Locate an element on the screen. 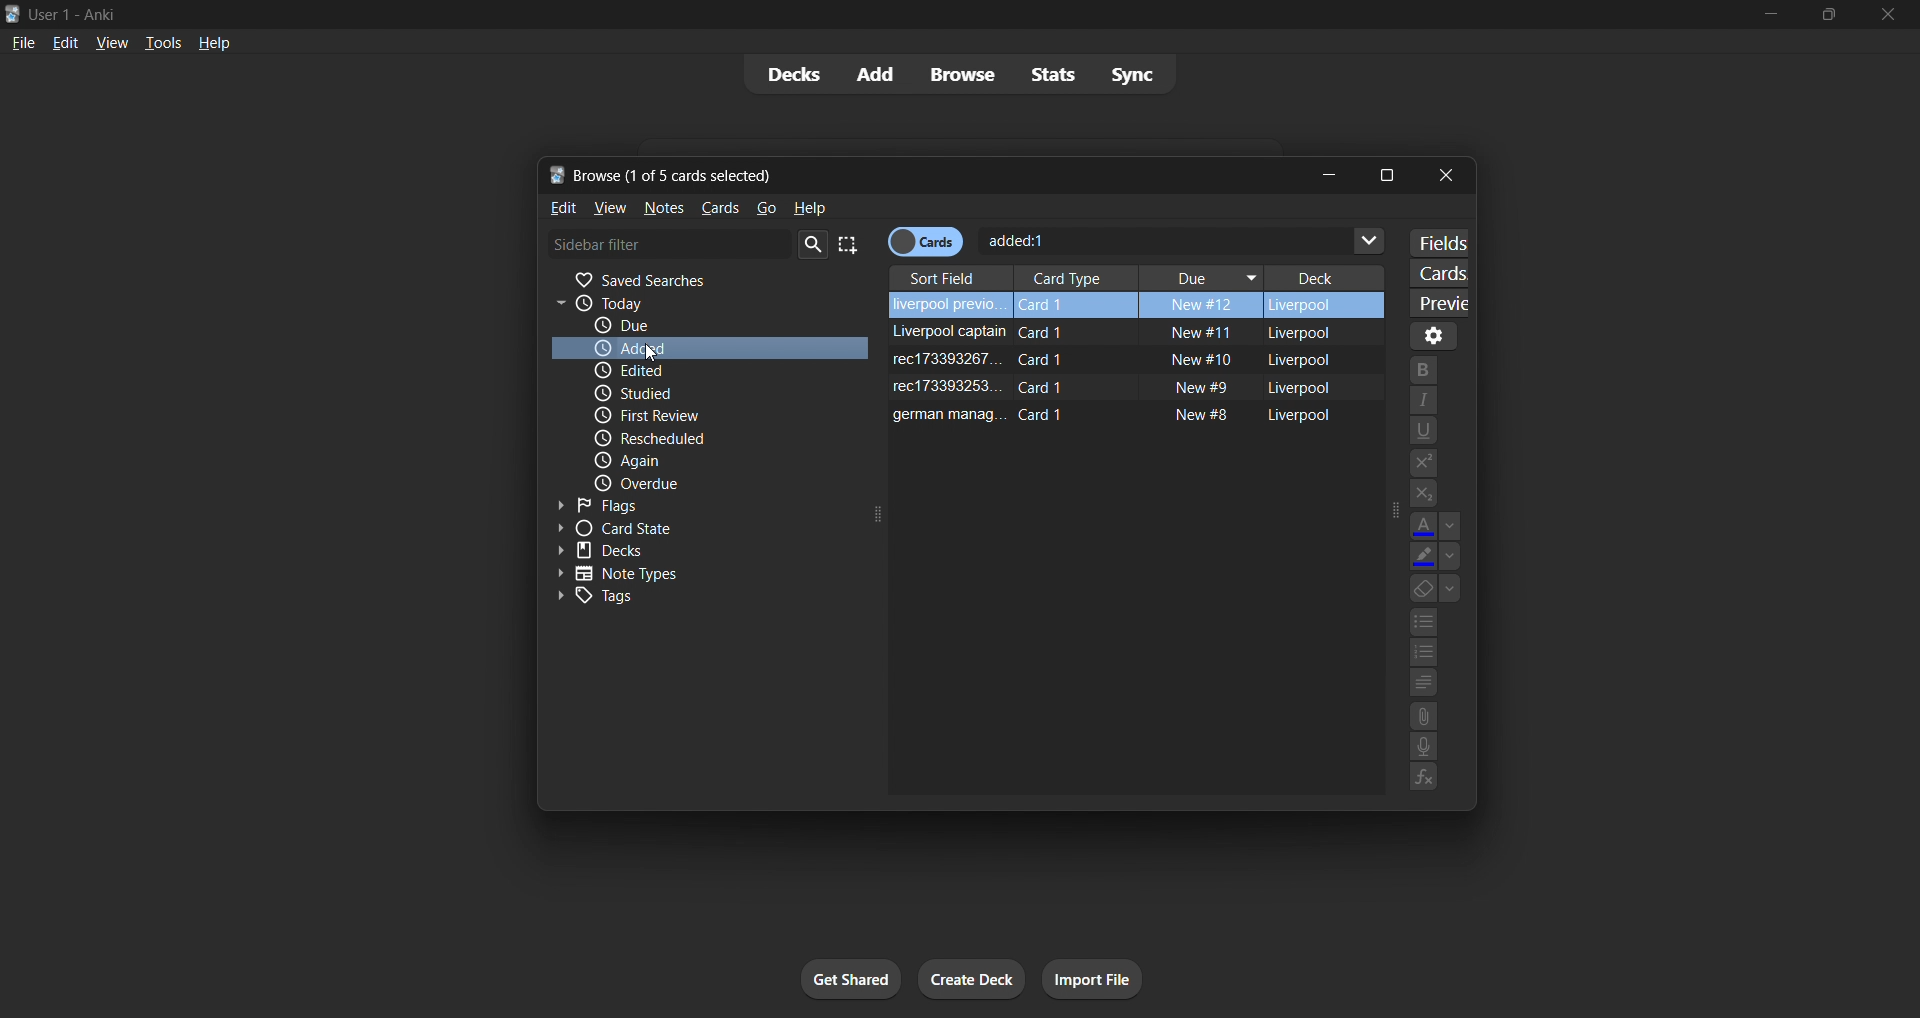 The height and width of the screenshot is (1018, 1920). get shared is located at coordinates (842, 977).